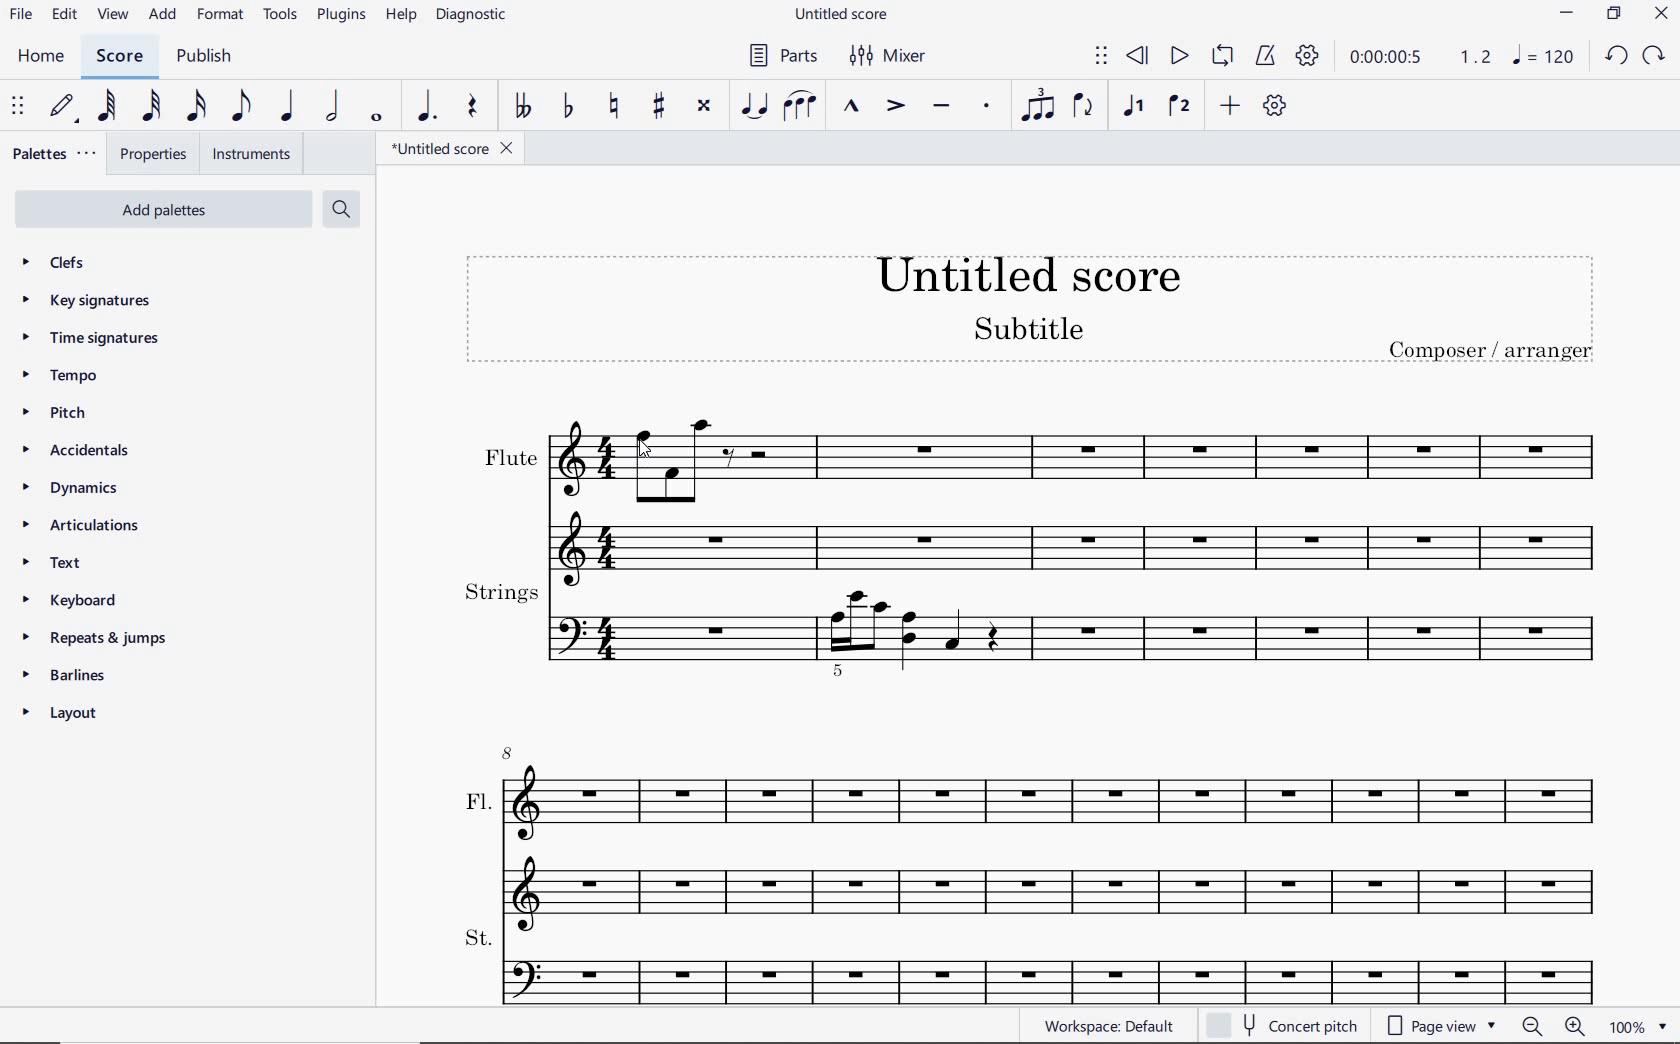 The height and width of the screenshot is (1044, 1680). Describe the element at coordinates (1054, 832) in the screenshot. I see `fl.` at that location.